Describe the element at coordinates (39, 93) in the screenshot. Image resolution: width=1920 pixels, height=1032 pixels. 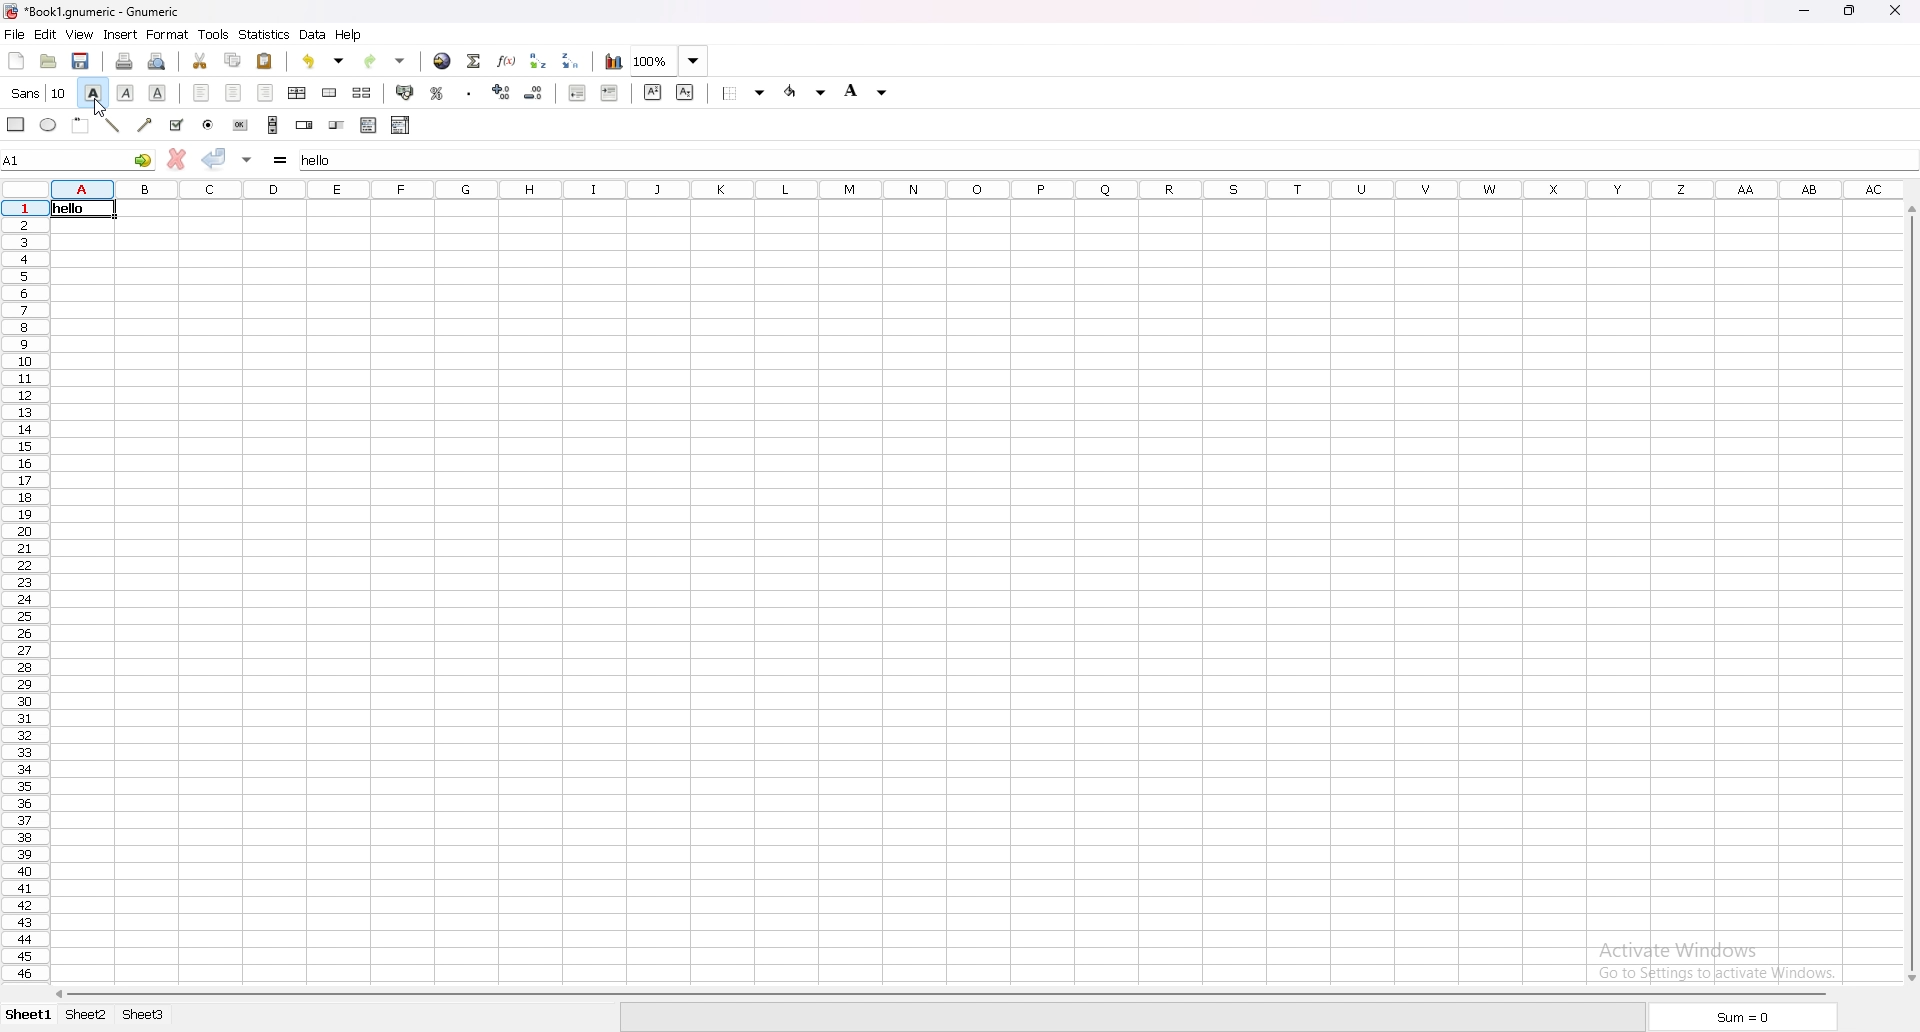
I see `font` at that location.